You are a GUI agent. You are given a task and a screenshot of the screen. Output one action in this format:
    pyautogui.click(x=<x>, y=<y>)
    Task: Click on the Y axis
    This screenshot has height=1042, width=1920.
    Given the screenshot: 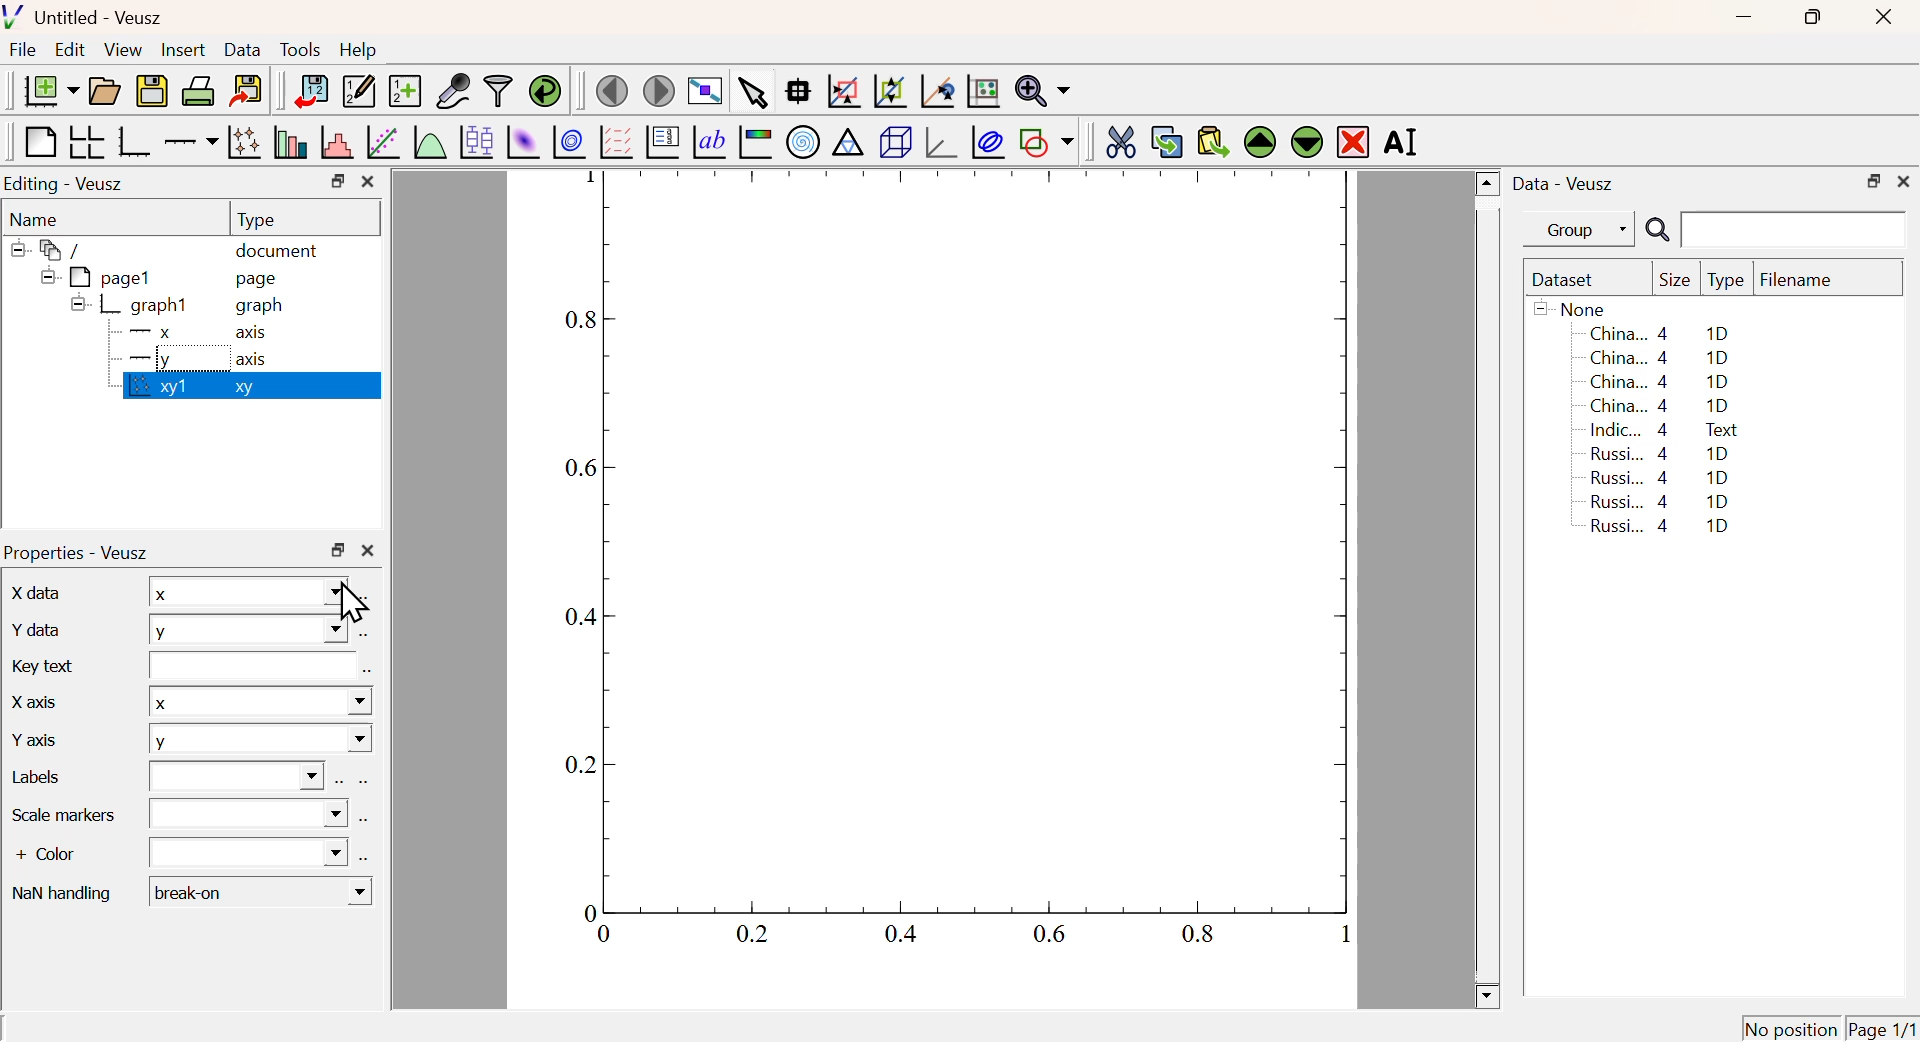 What is the action you would take?
    pyautogui.click(x=38, y=736)
    